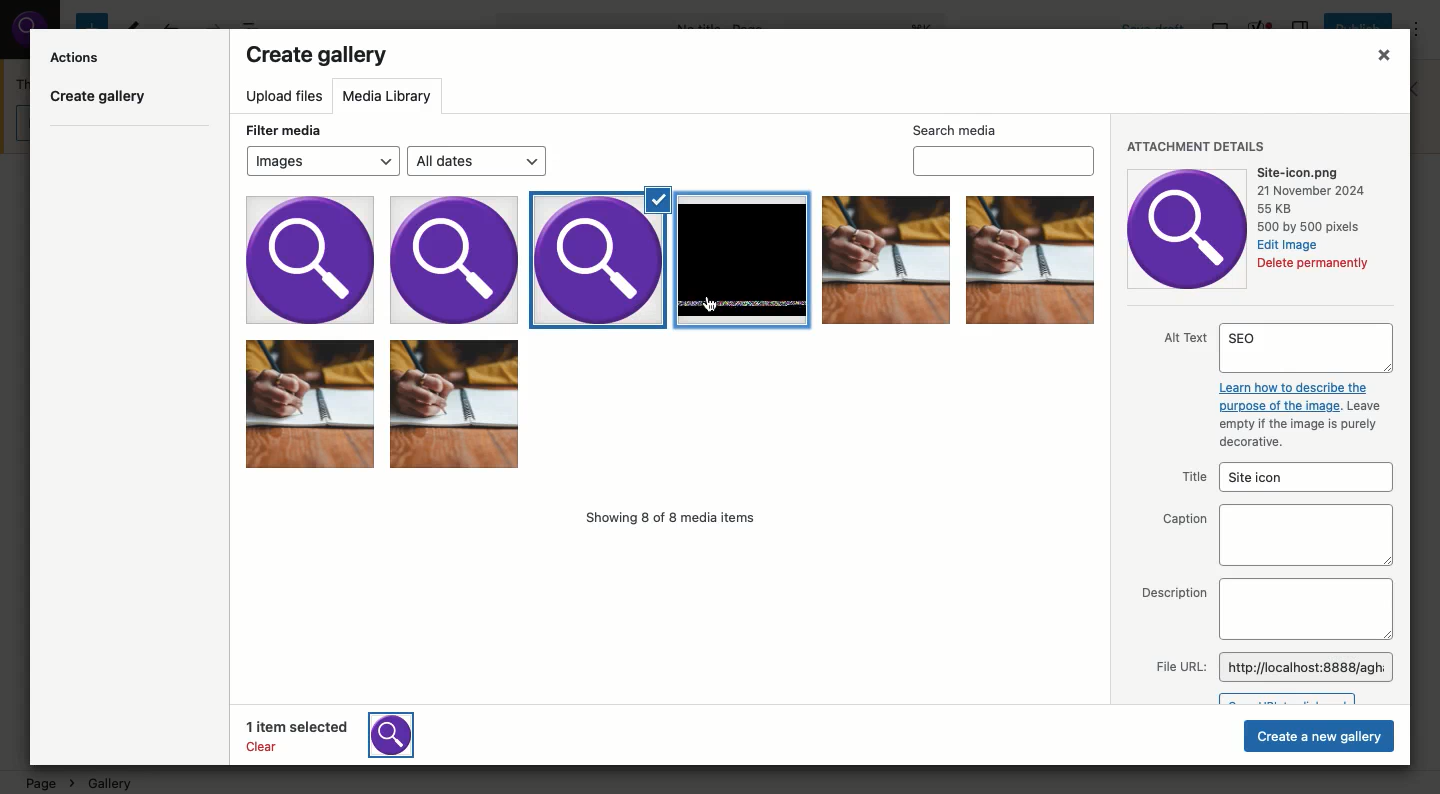 The height and width of the screenshot is (794, 1440). What do you see at coordinates (77, 56) in the screenshot?
I see `Actions` at bounding box center [77, 56].